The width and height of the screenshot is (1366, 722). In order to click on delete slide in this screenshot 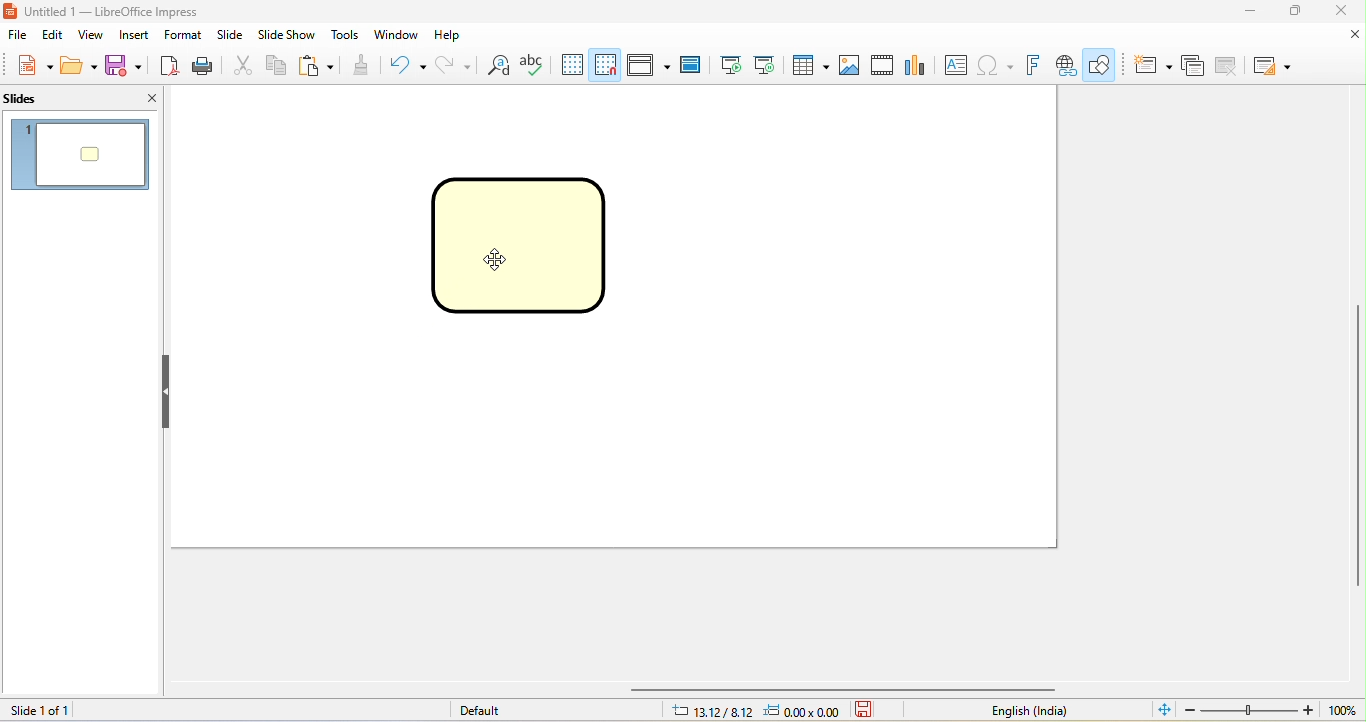, I will do `click(1226, 65)`.